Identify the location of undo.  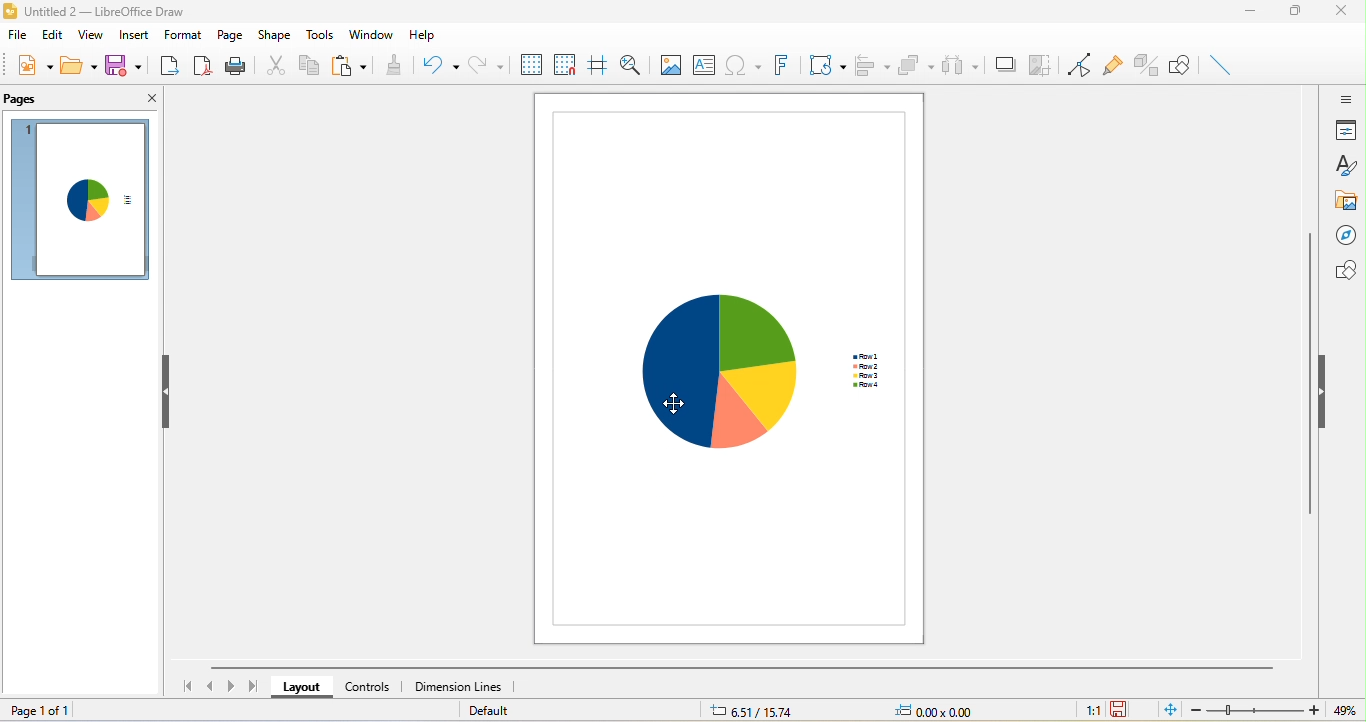
(437, 66).